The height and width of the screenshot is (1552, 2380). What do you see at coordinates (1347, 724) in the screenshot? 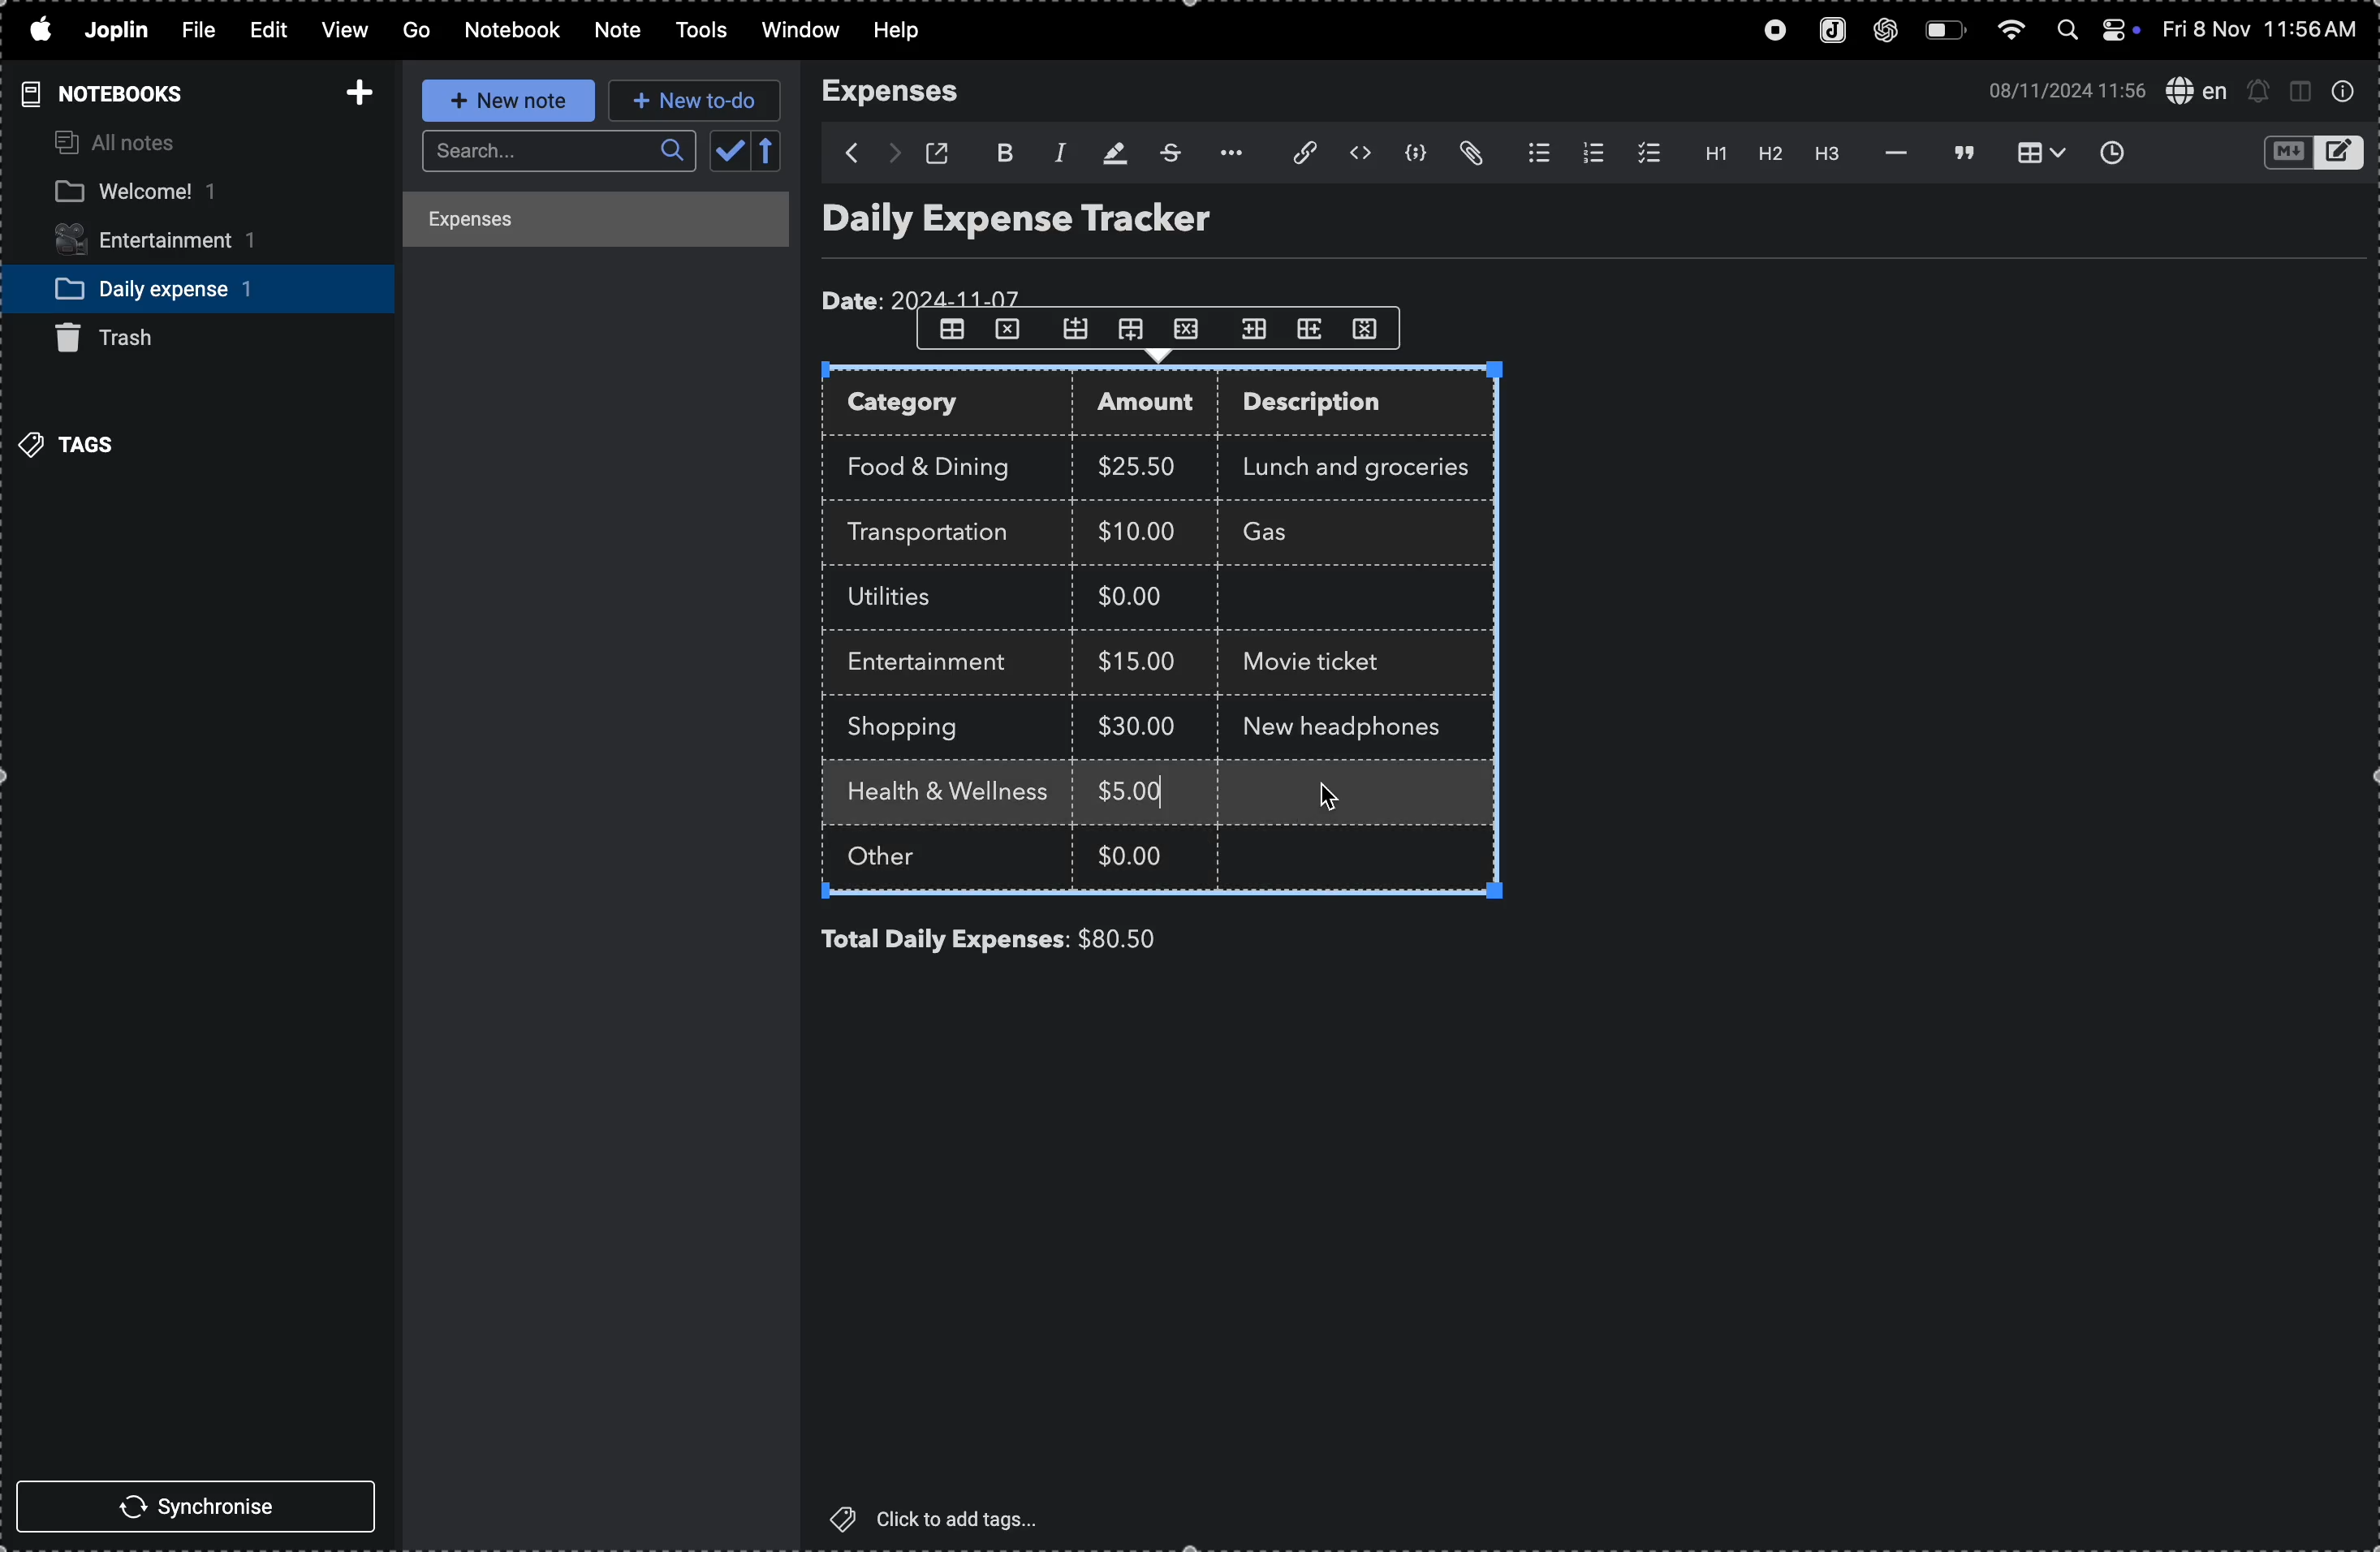
I see `new headphones` at bounding box center [1347, 724].